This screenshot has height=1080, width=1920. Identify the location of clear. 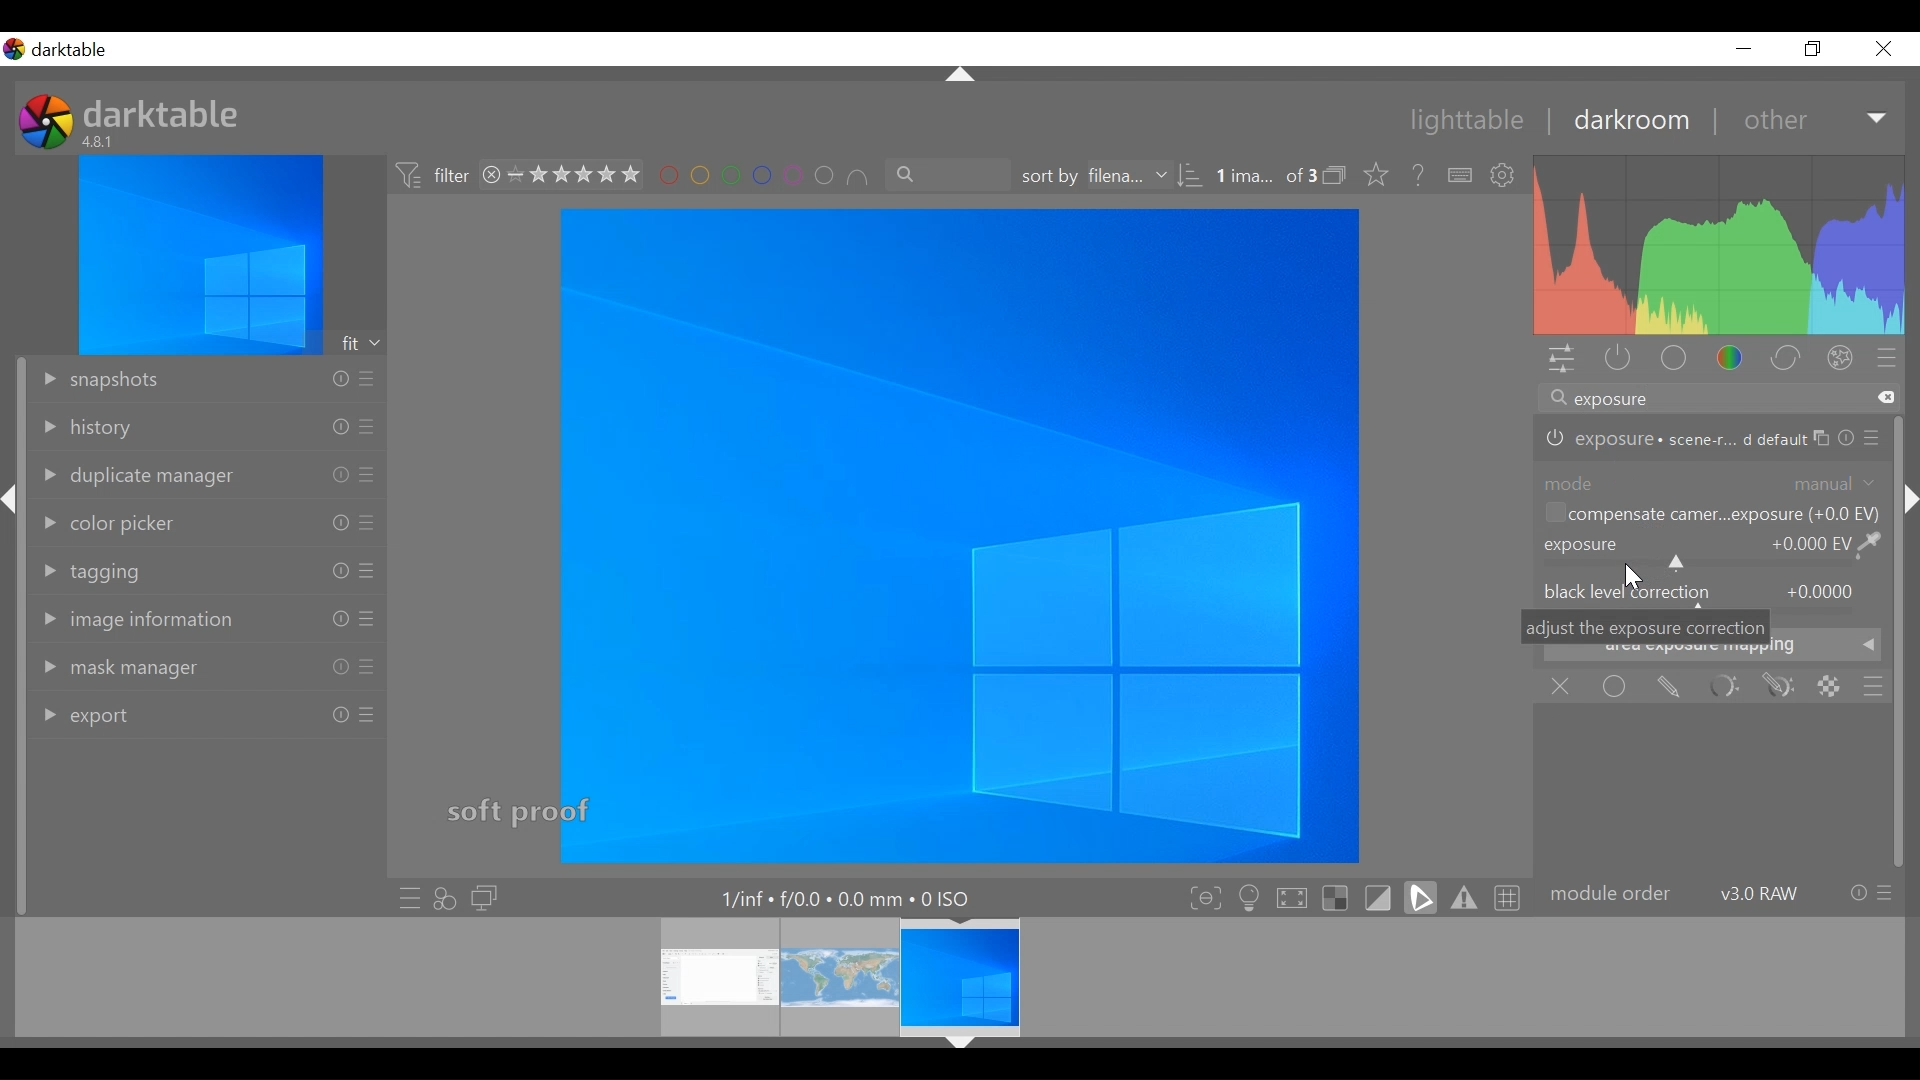
(1888, 397).